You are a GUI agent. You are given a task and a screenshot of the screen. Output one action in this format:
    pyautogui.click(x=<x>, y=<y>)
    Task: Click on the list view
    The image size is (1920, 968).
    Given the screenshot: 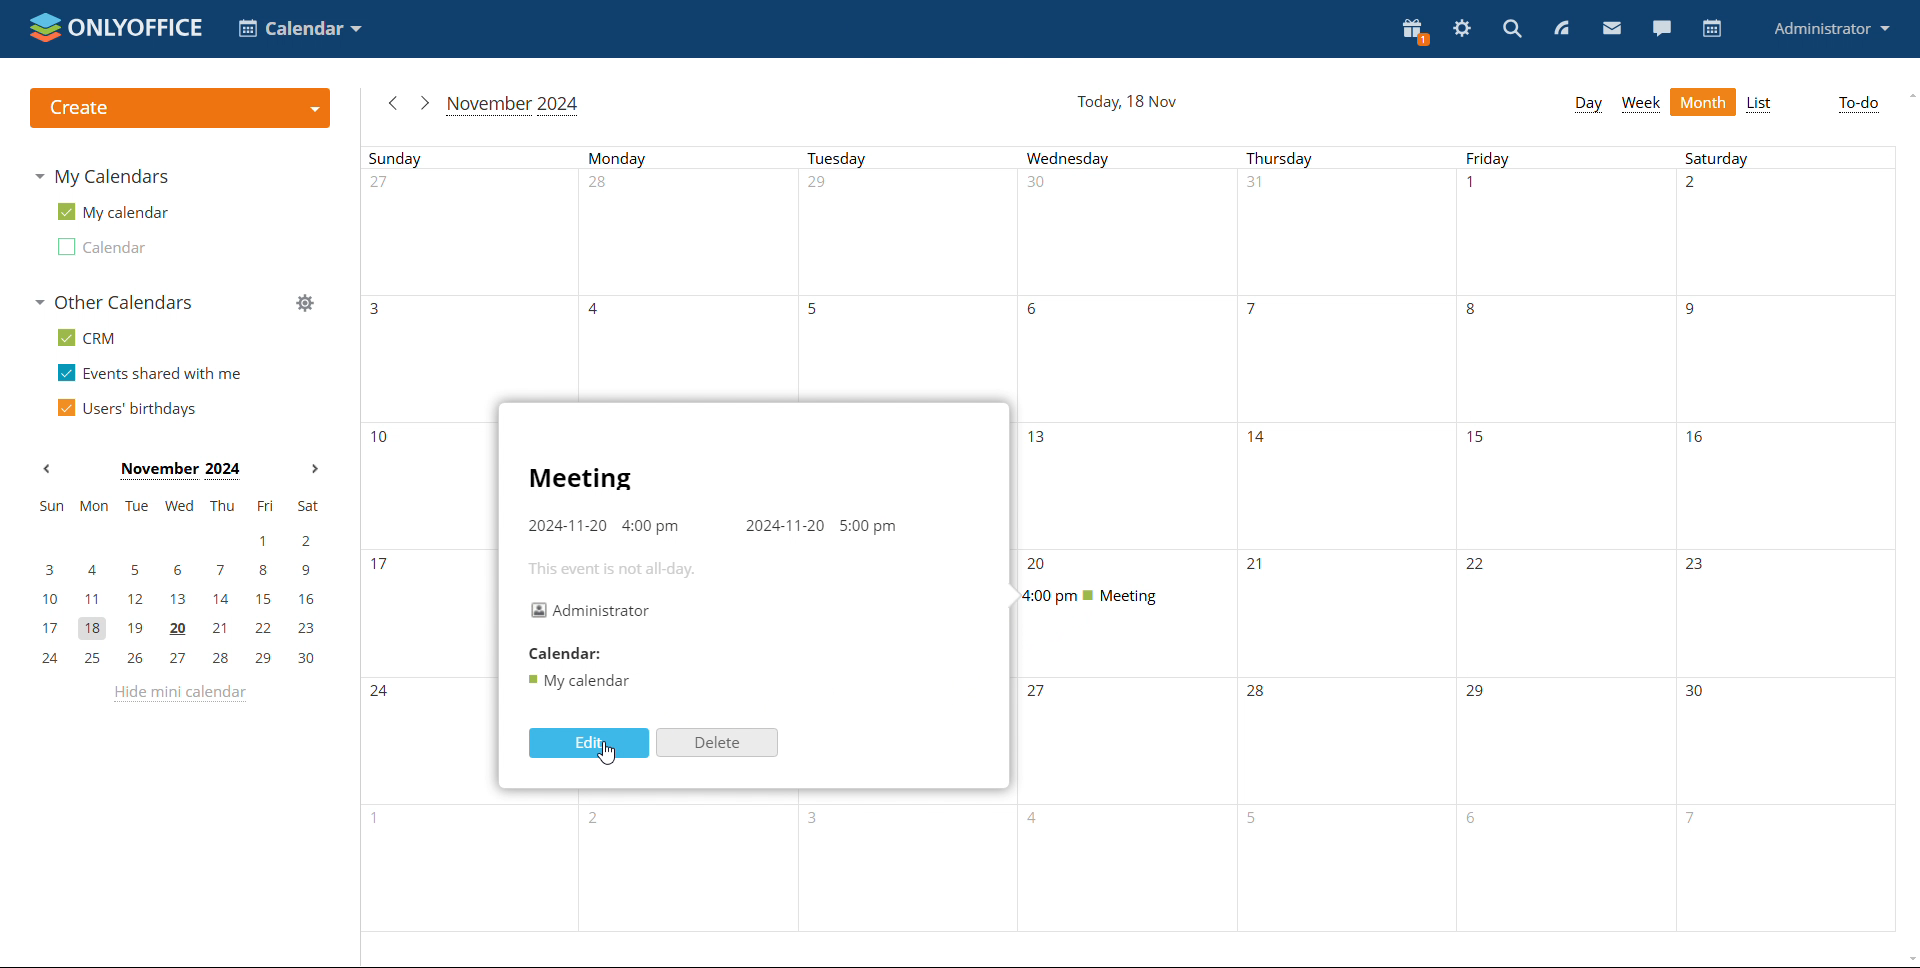 What is the action you would take?
    pyautogui.click(x=1761, y=104)
    